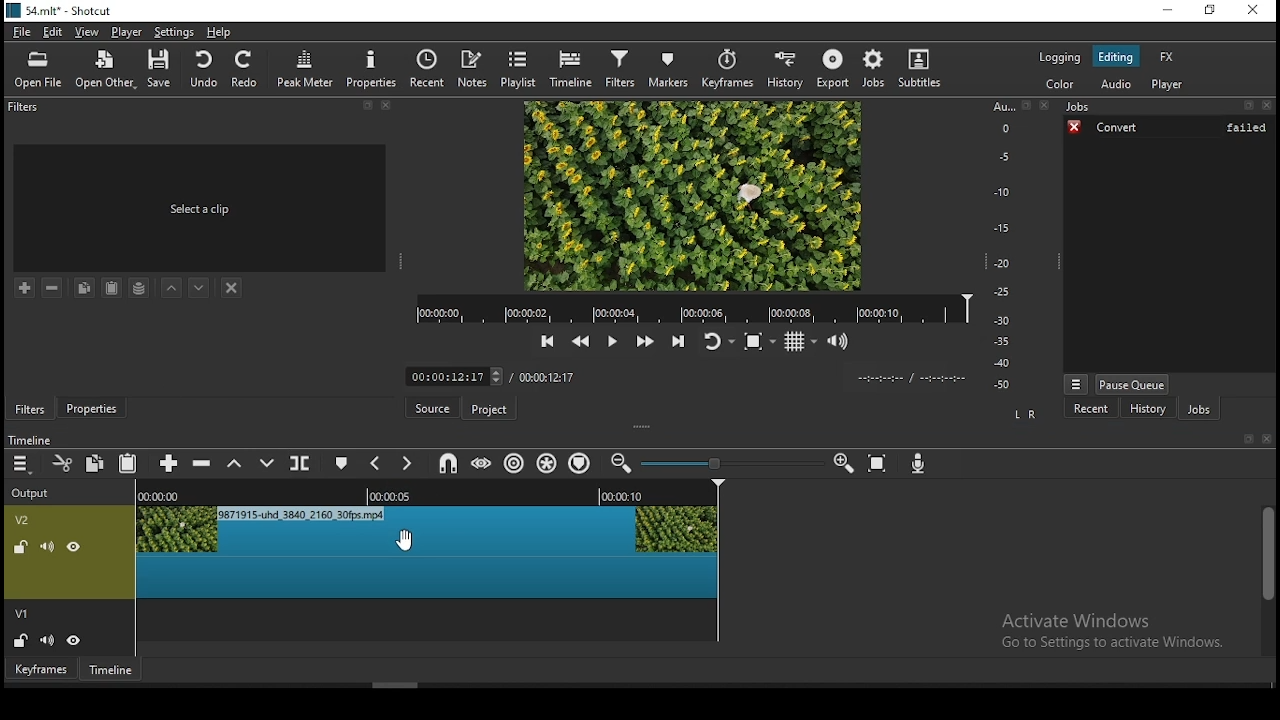 The image size is (1280, 720). What do you see at coordinates (234, 466) in the screenshot?
I see `lift` at bounding box center [234, 466].